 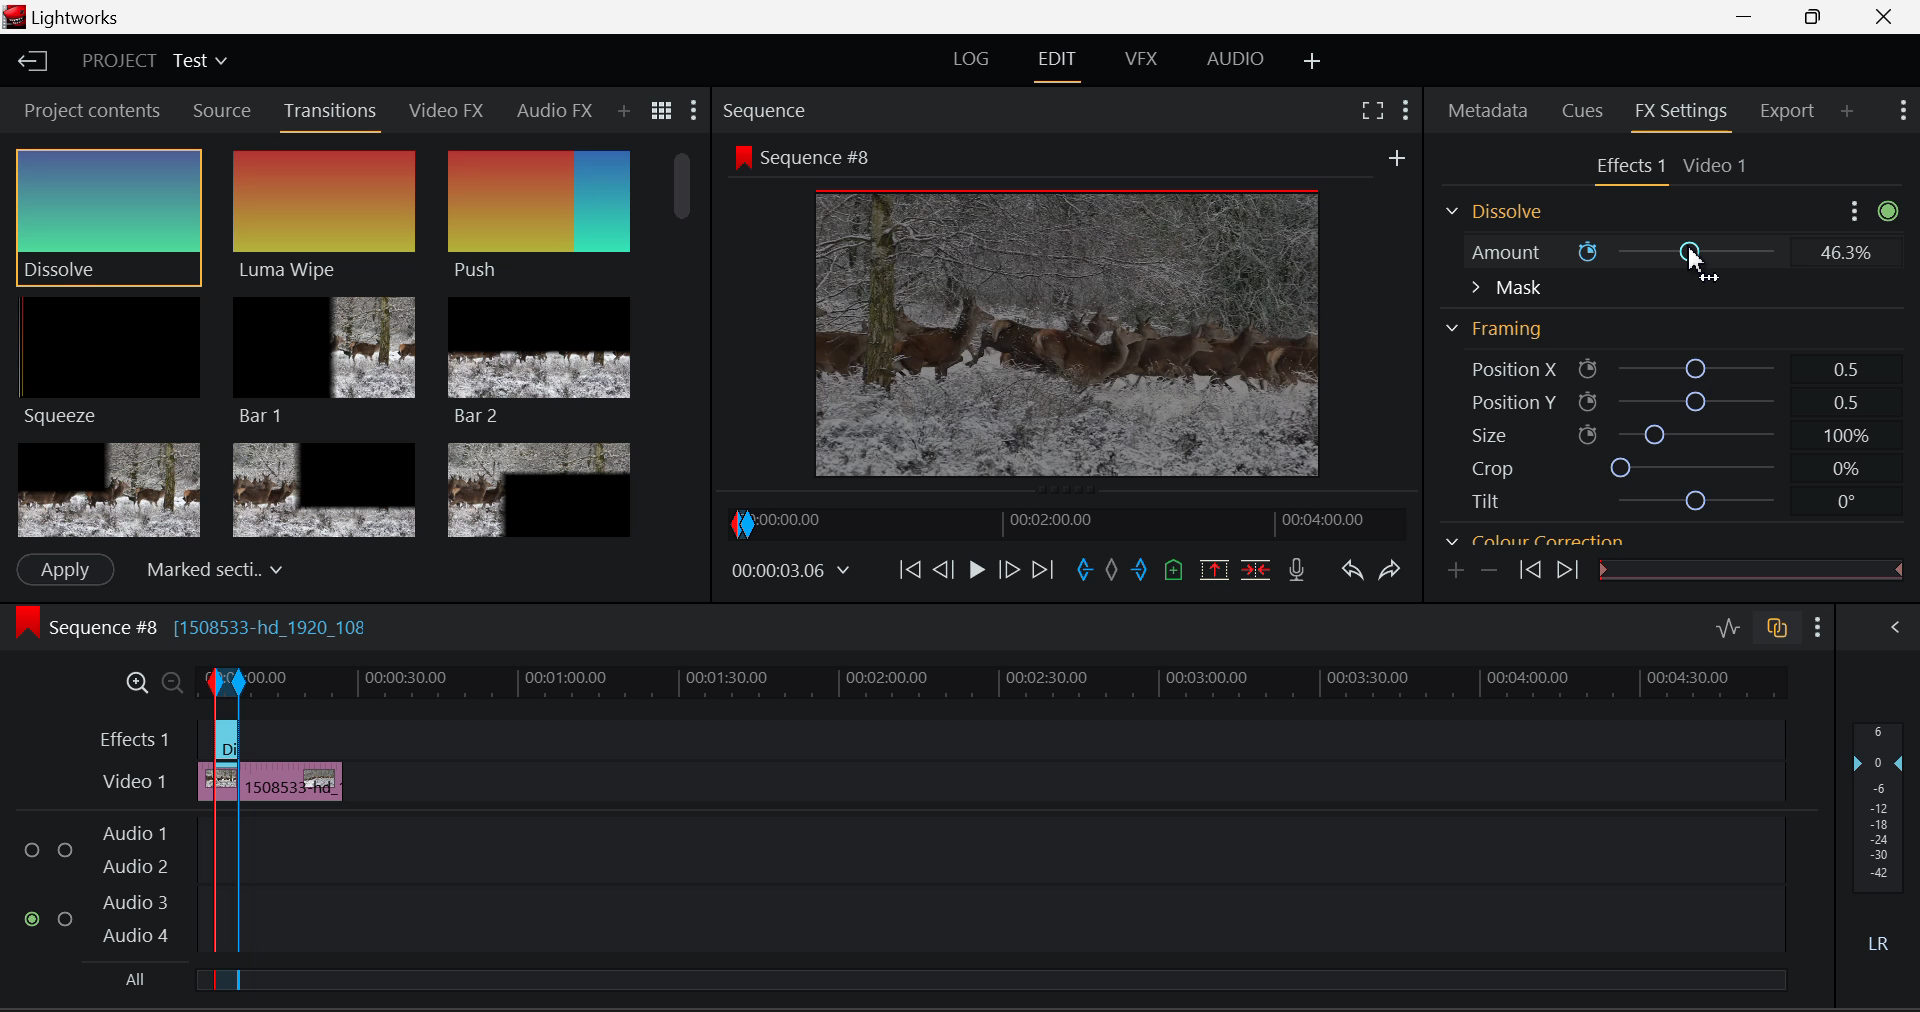 What do you see at coordinates (1406, 110) in the screenshot?
I see `Show Settings` at bounding box center [1406, 110].